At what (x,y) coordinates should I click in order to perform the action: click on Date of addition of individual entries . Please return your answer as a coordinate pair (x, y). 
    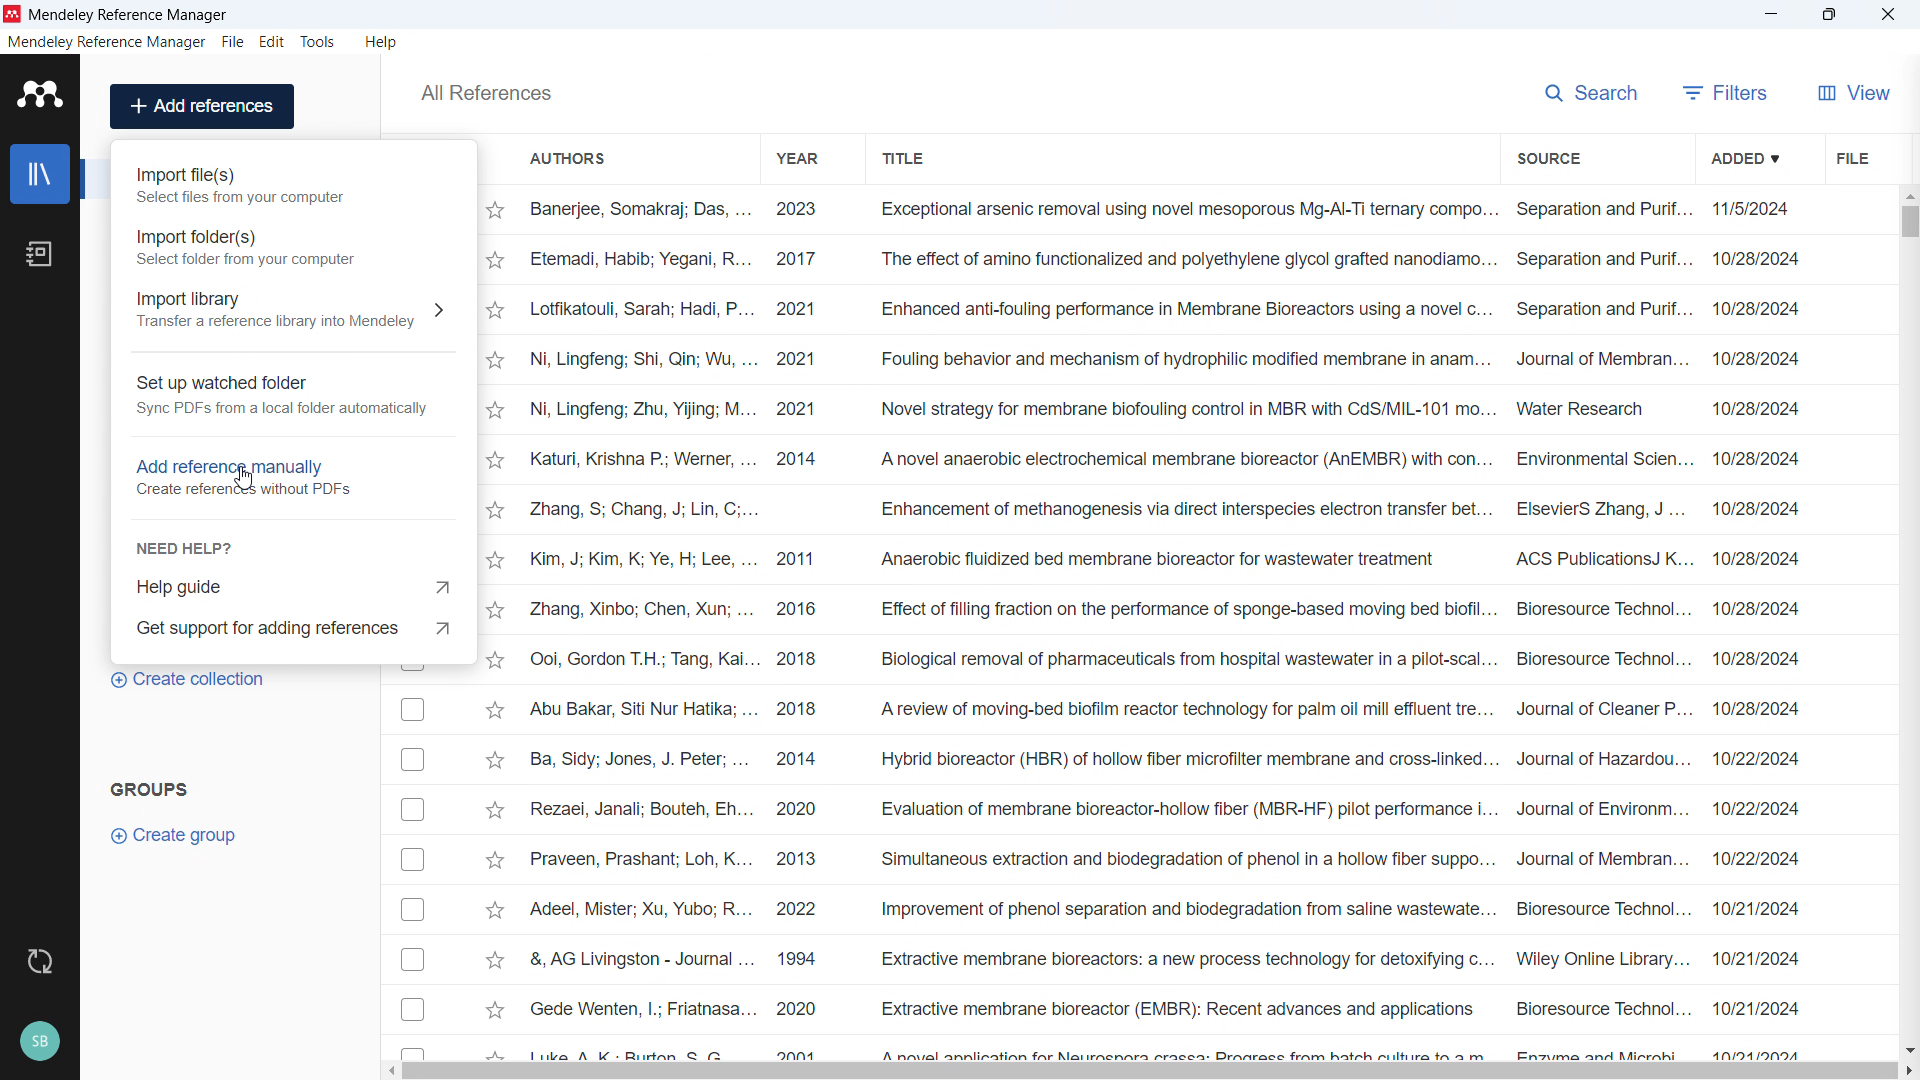
    Looking at the image, I should click on (1757, 629).